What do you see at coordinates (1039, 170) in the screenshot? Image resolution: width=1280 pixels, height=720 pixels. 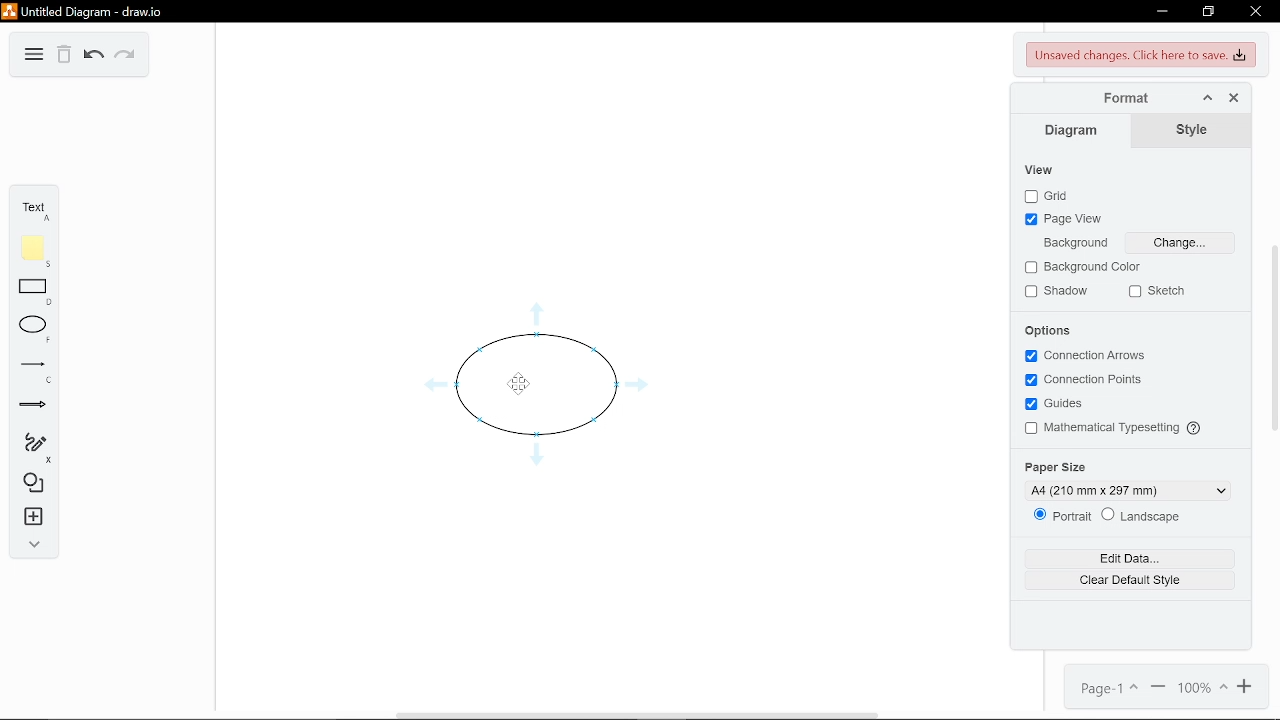 I see `View` at bounding box center [1039, 170].